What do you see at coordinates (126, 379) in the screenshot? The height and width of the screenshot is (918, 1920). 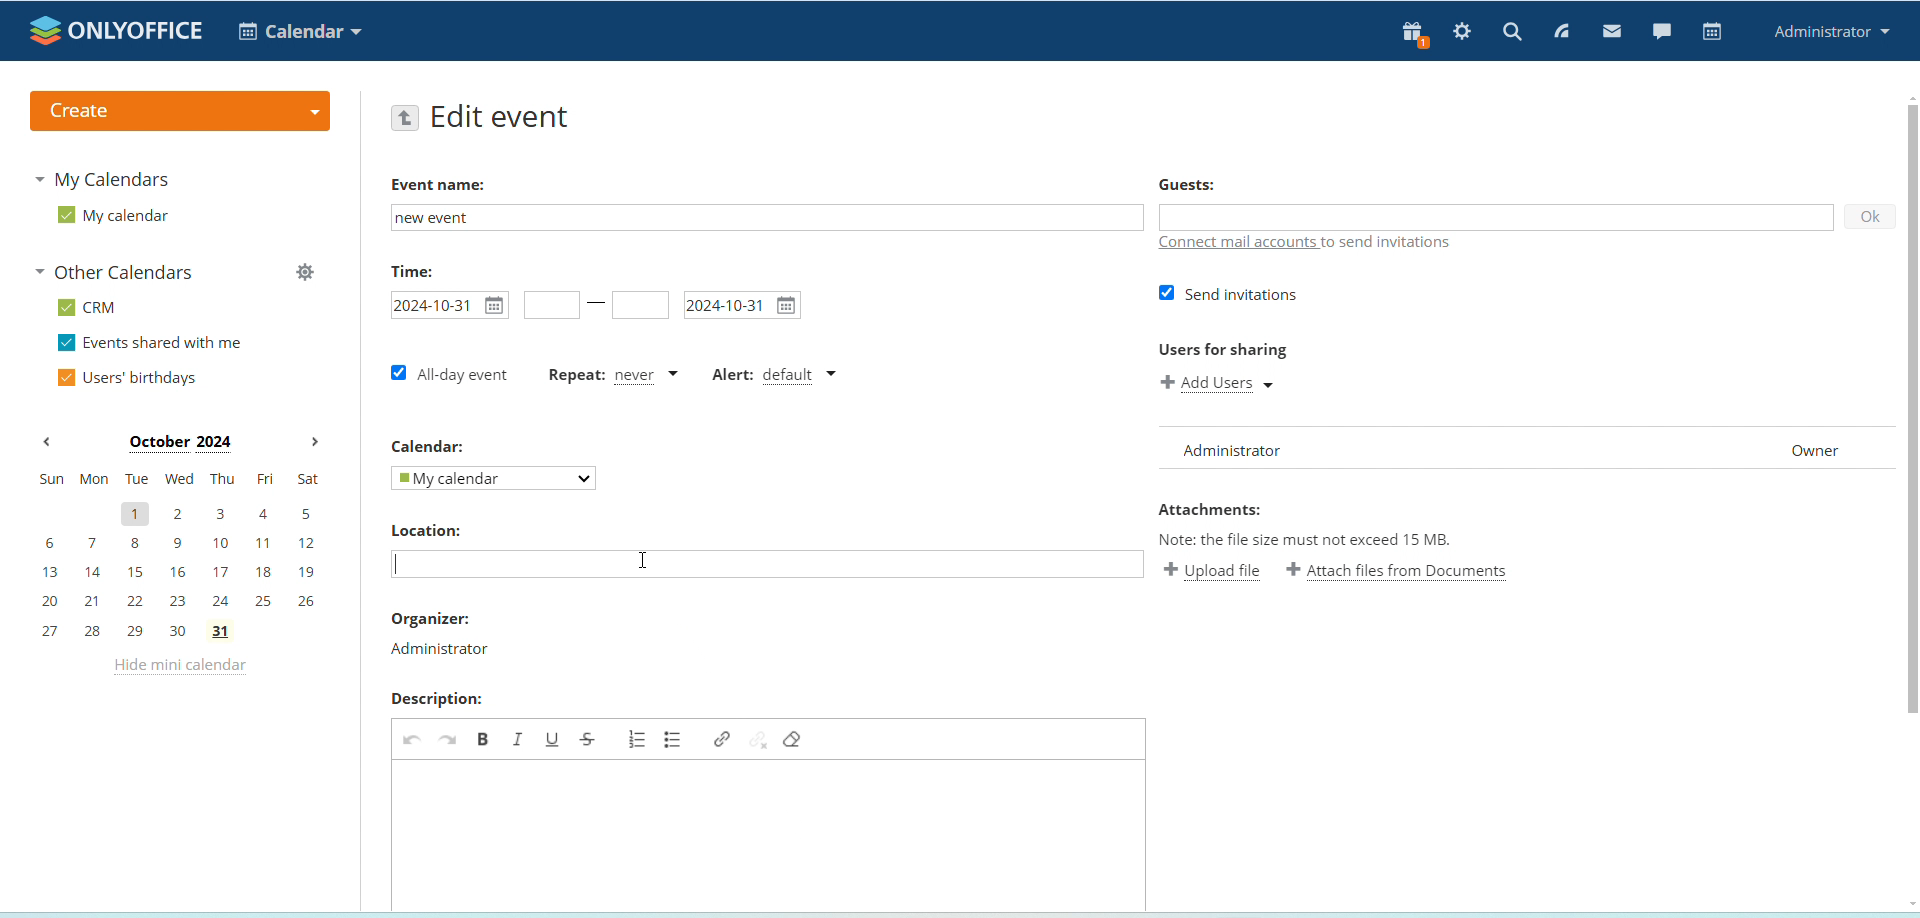 I see `users' birthdays` at bounding box center [126, 379].